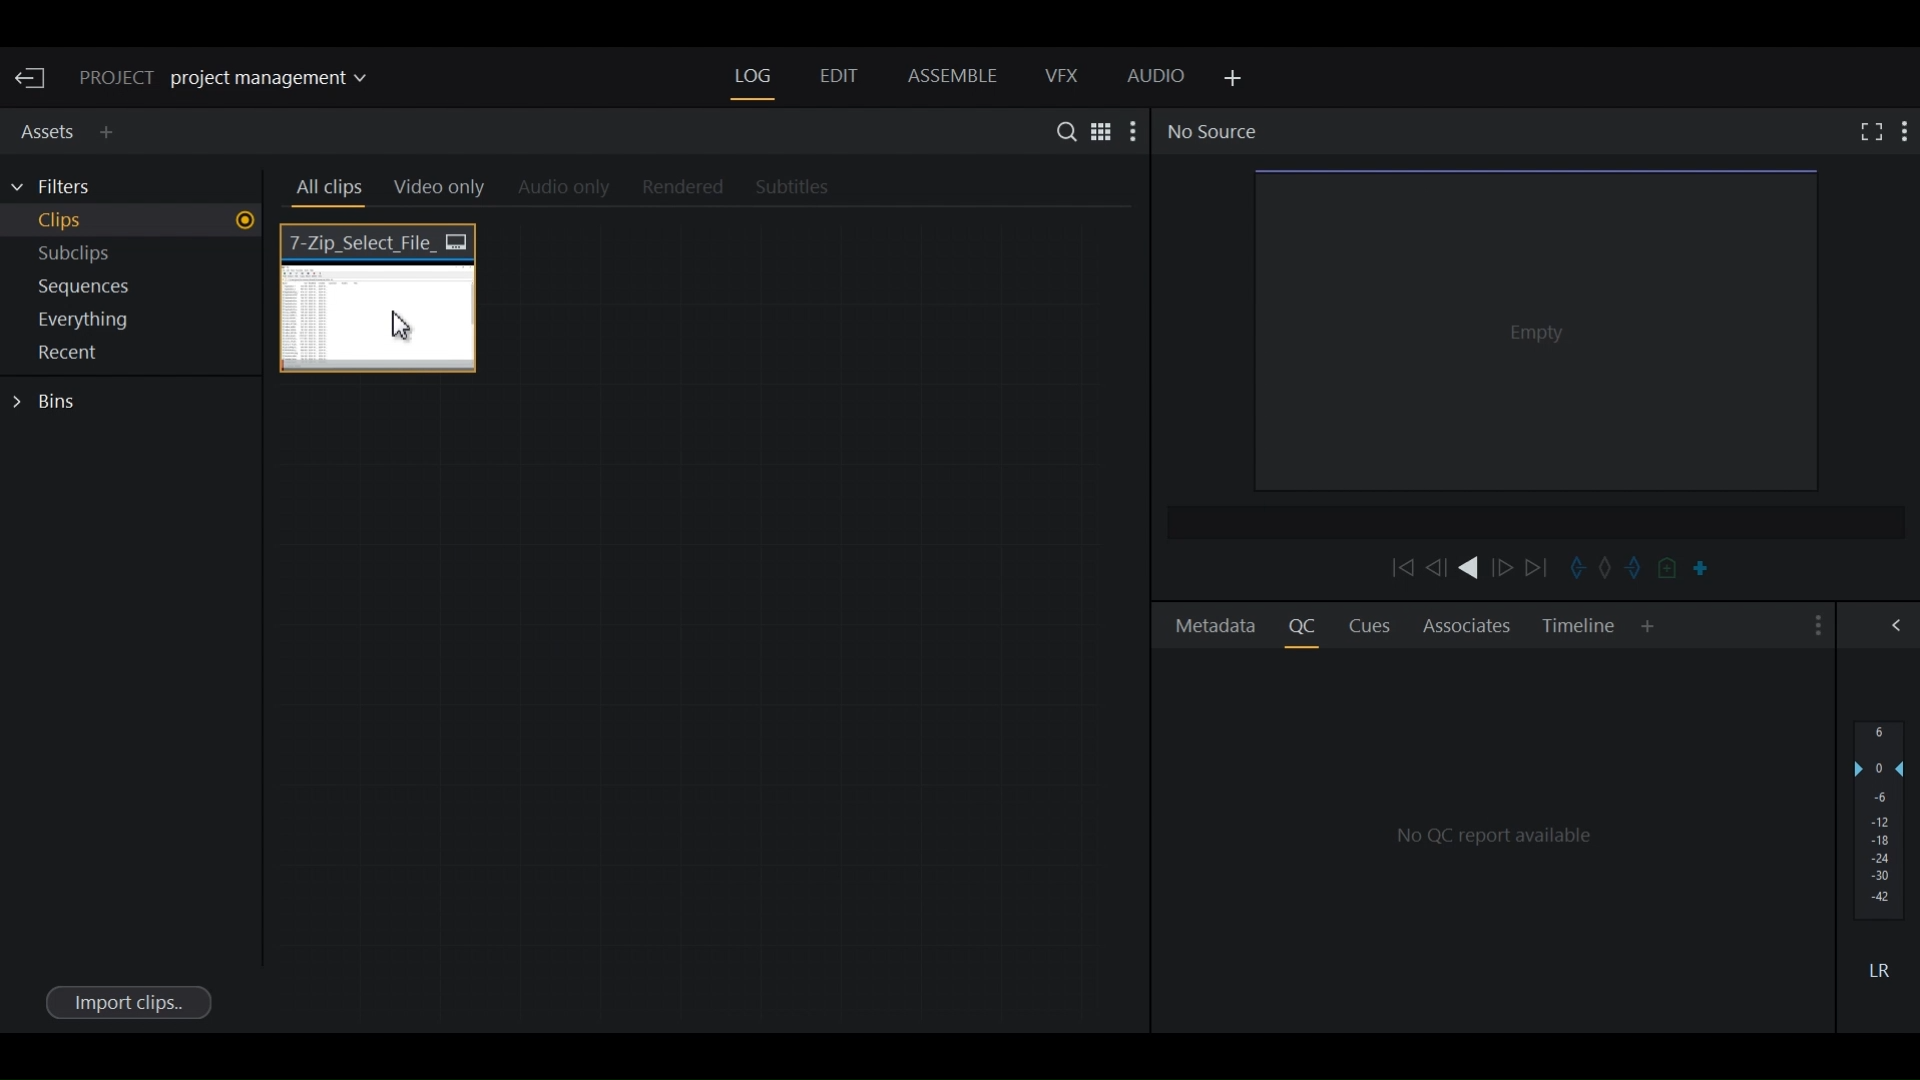  I want to click on Show sequences in current project, so click(136, 289).